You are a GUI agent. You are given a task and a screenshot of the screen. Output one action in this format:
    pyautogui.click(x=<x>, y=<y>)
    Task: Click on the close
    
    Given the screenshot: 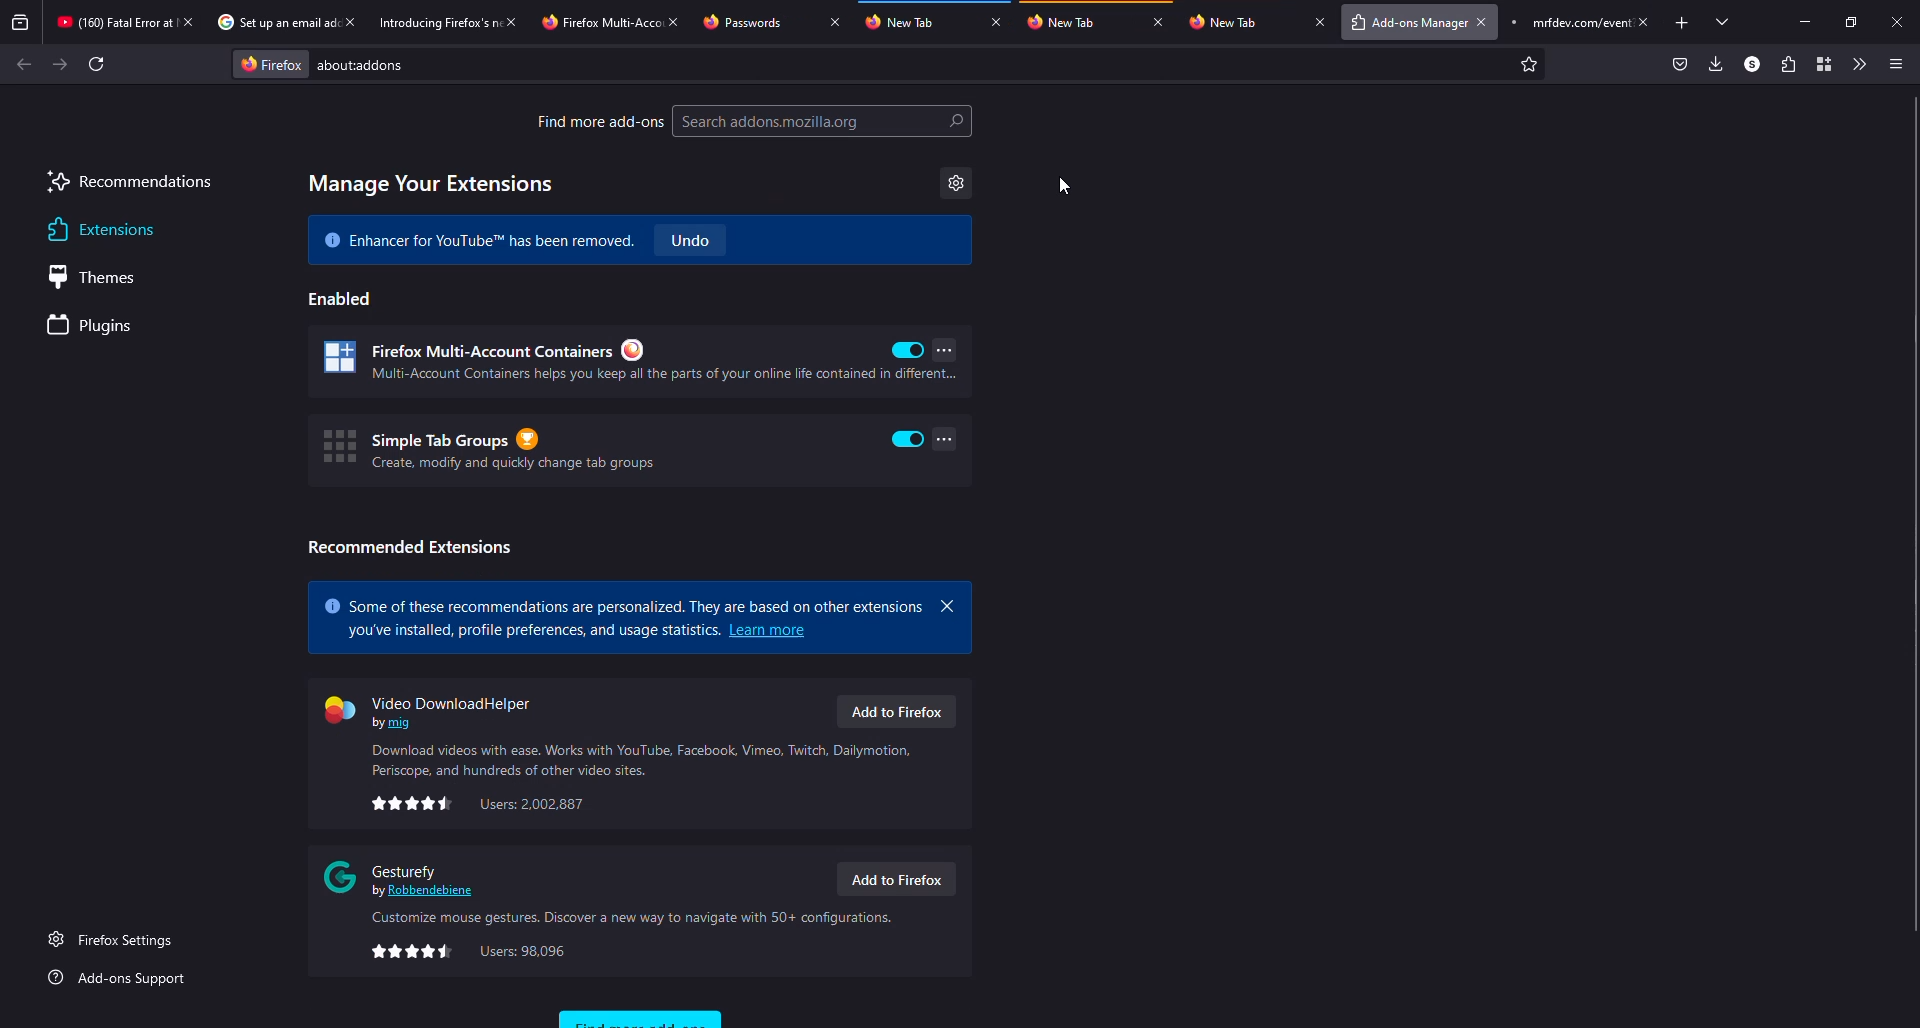 What is the action you would take?
    pyautogui.click(x=1320, y=21)
    